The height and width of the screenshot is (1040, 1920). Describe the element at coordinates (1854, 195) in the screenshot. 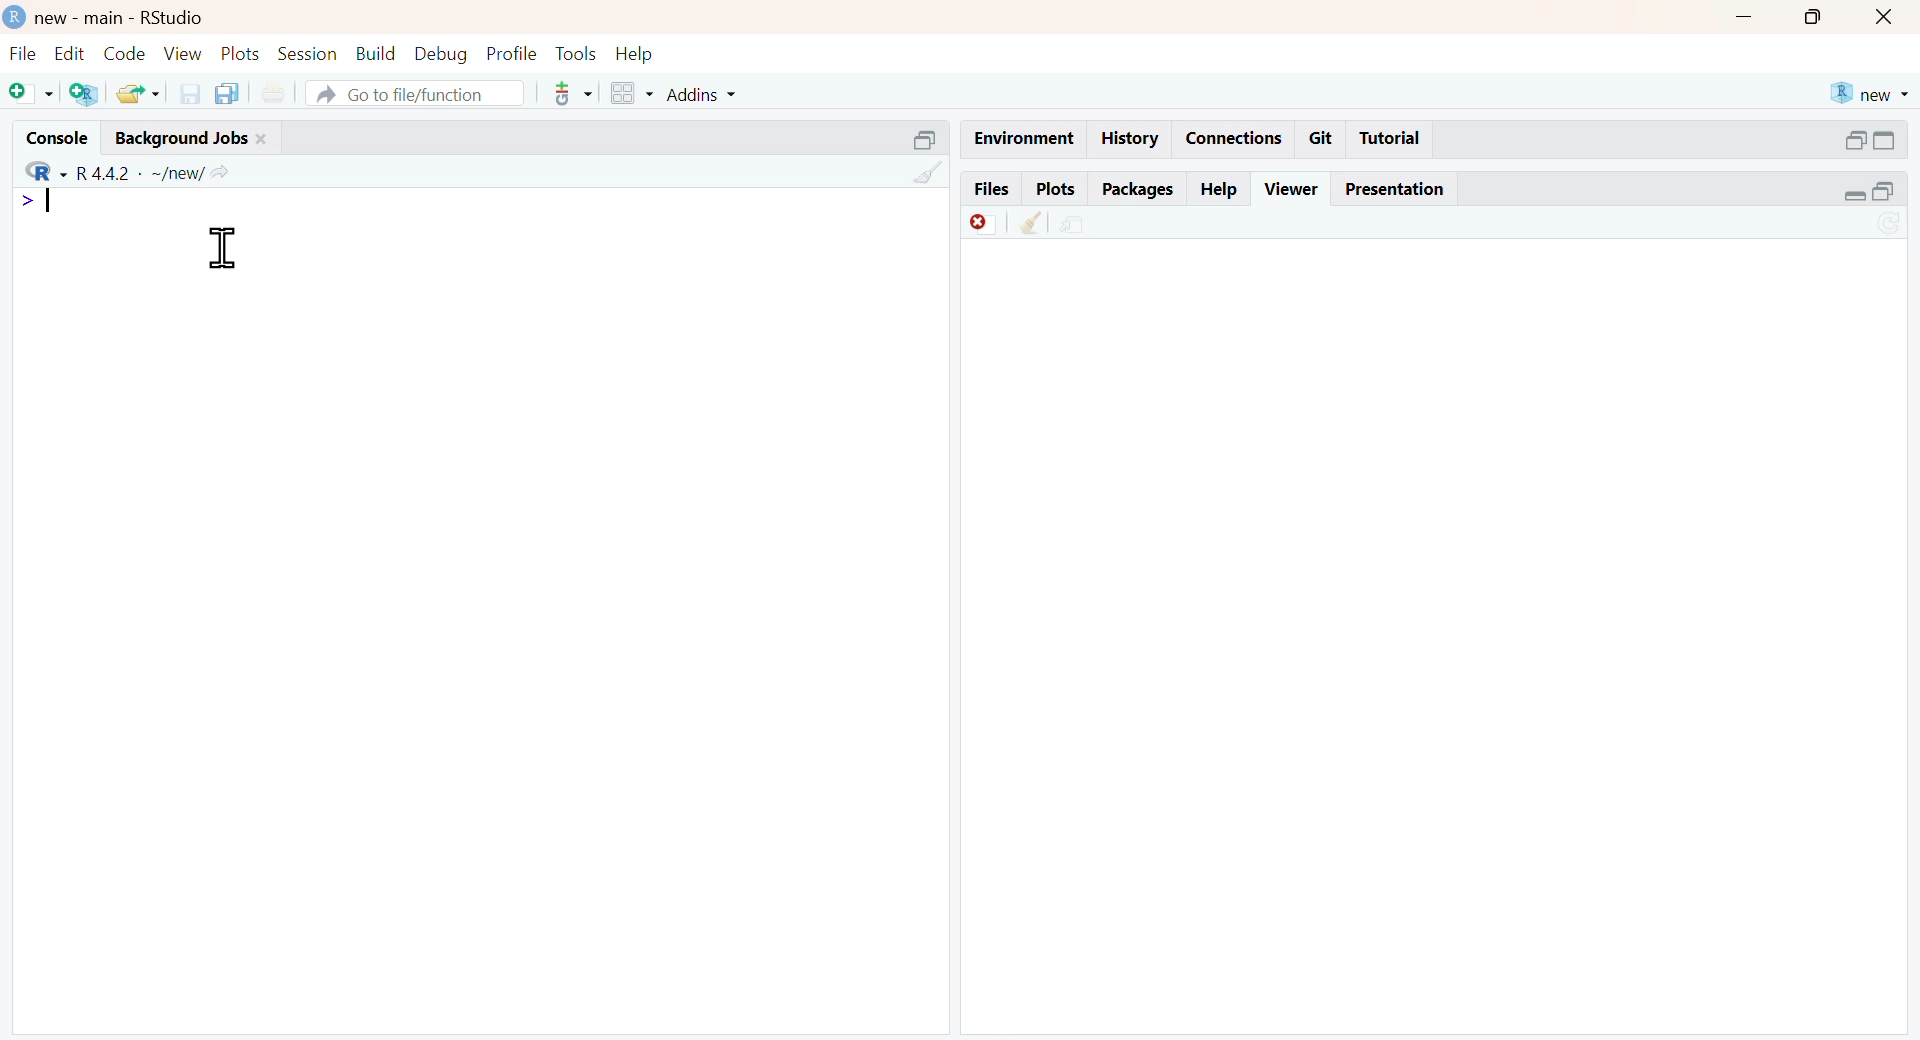

I see `expand/collapse` at that location.